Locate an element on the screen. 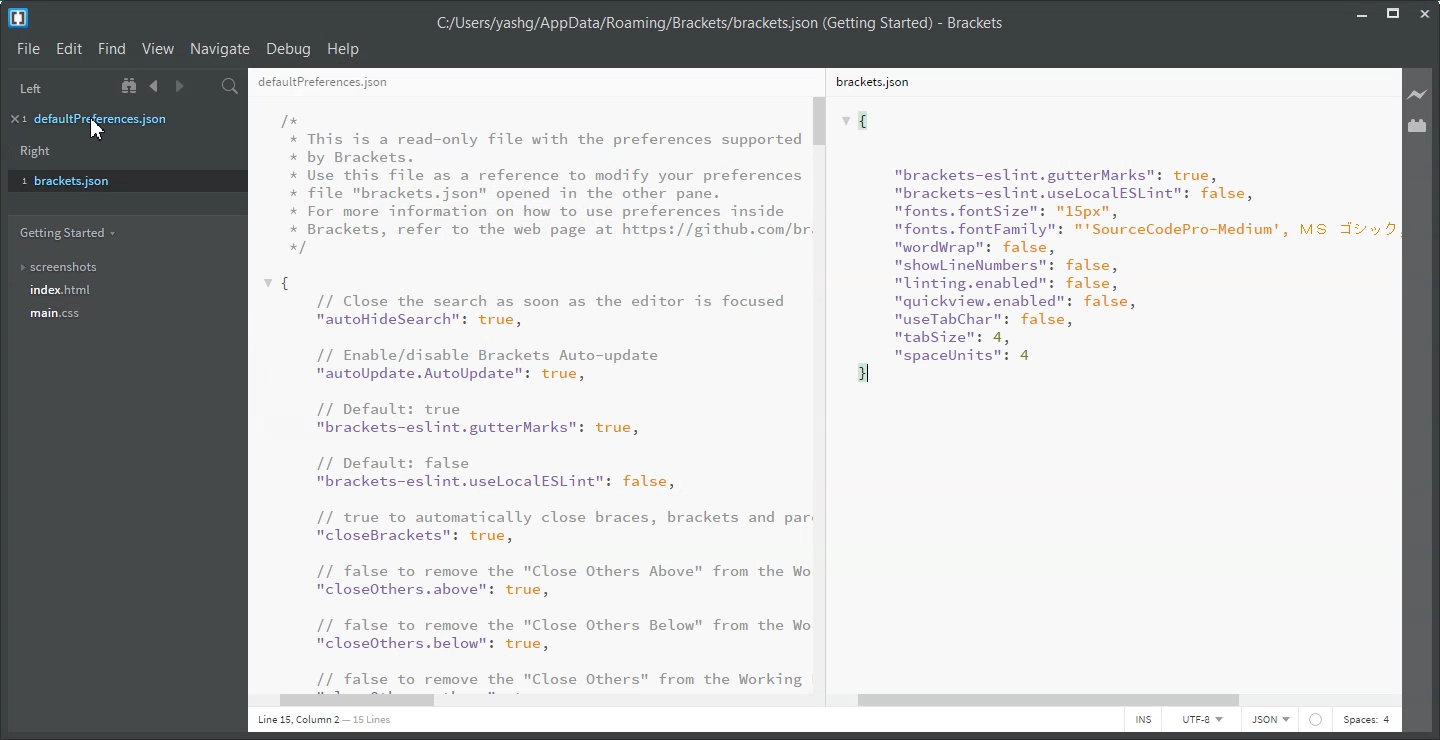  index.html is located at coordinates (124, 291).